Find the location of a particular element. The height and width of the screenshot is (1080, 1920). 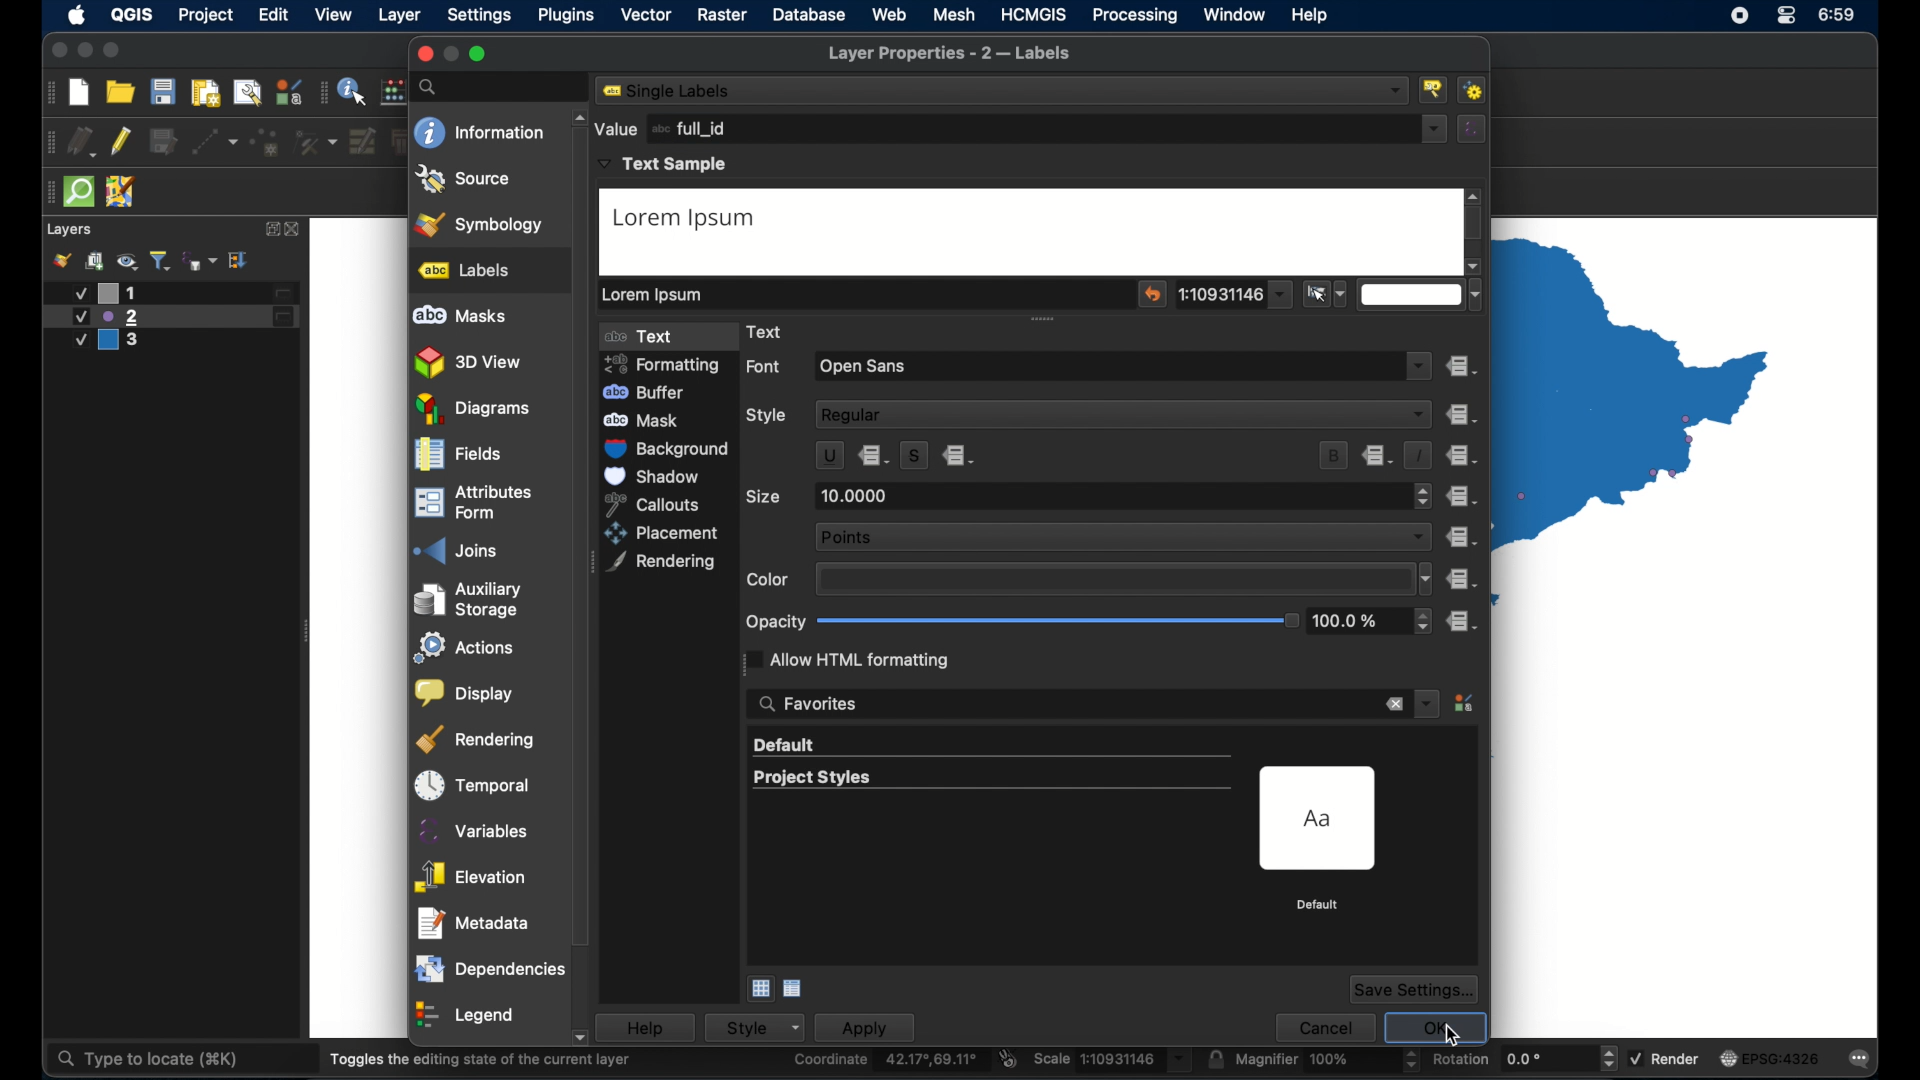

rendering is located at coordinates (662, 563).